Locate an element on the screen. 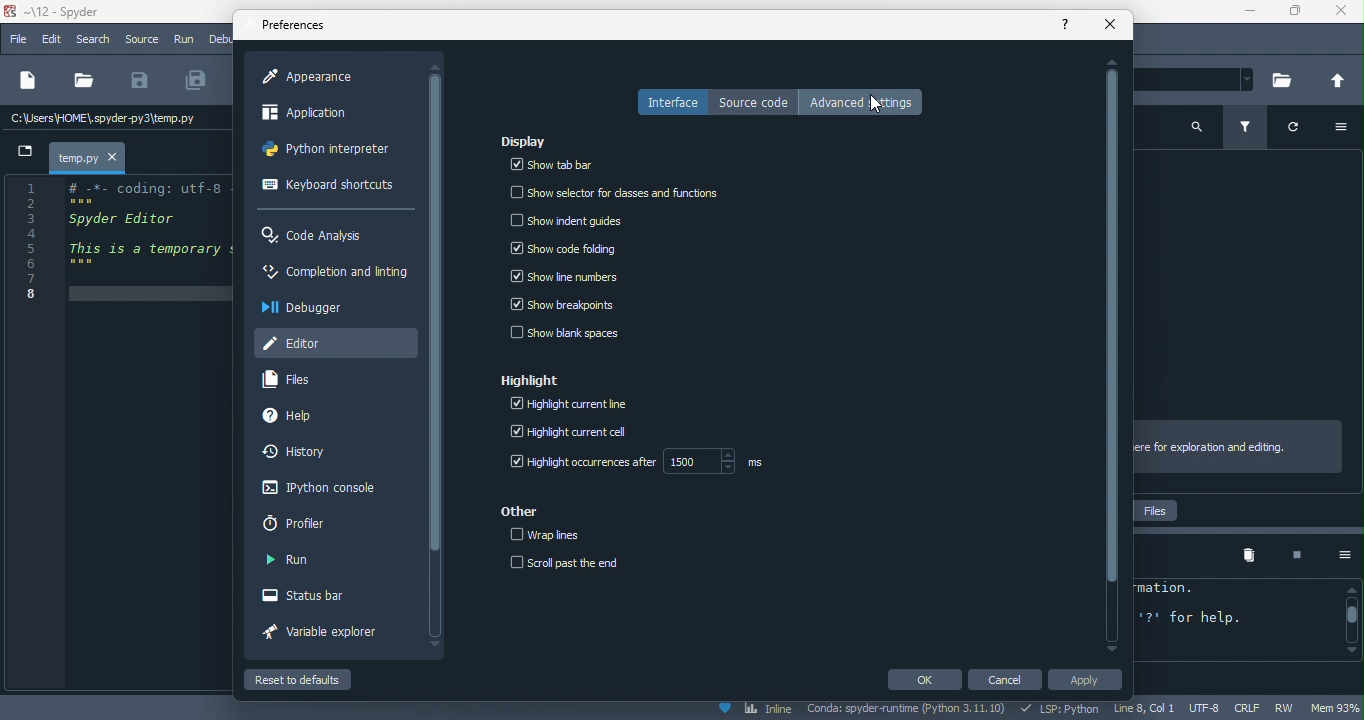 The image size is (1364, 720). line 8, col1 utf 8 is located at coordinates (1169, 709).